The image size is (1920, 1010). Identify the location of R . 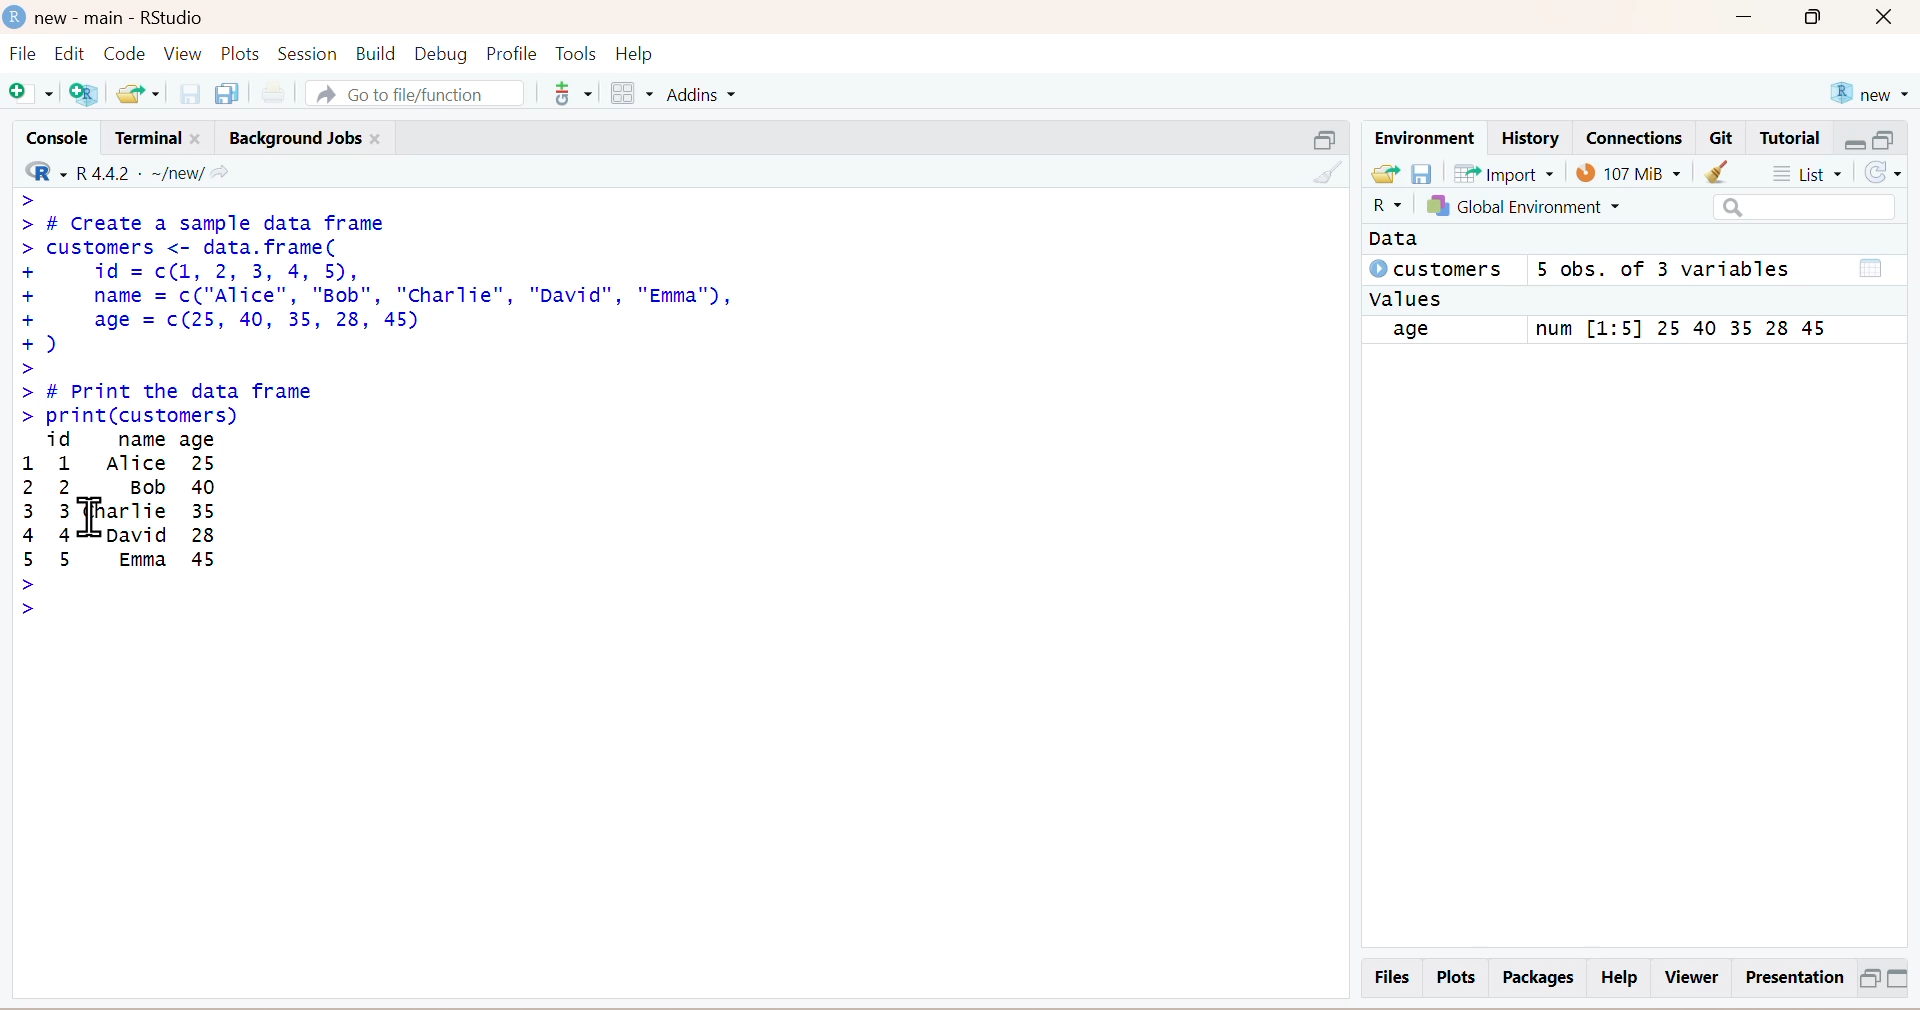
(1379, 208).